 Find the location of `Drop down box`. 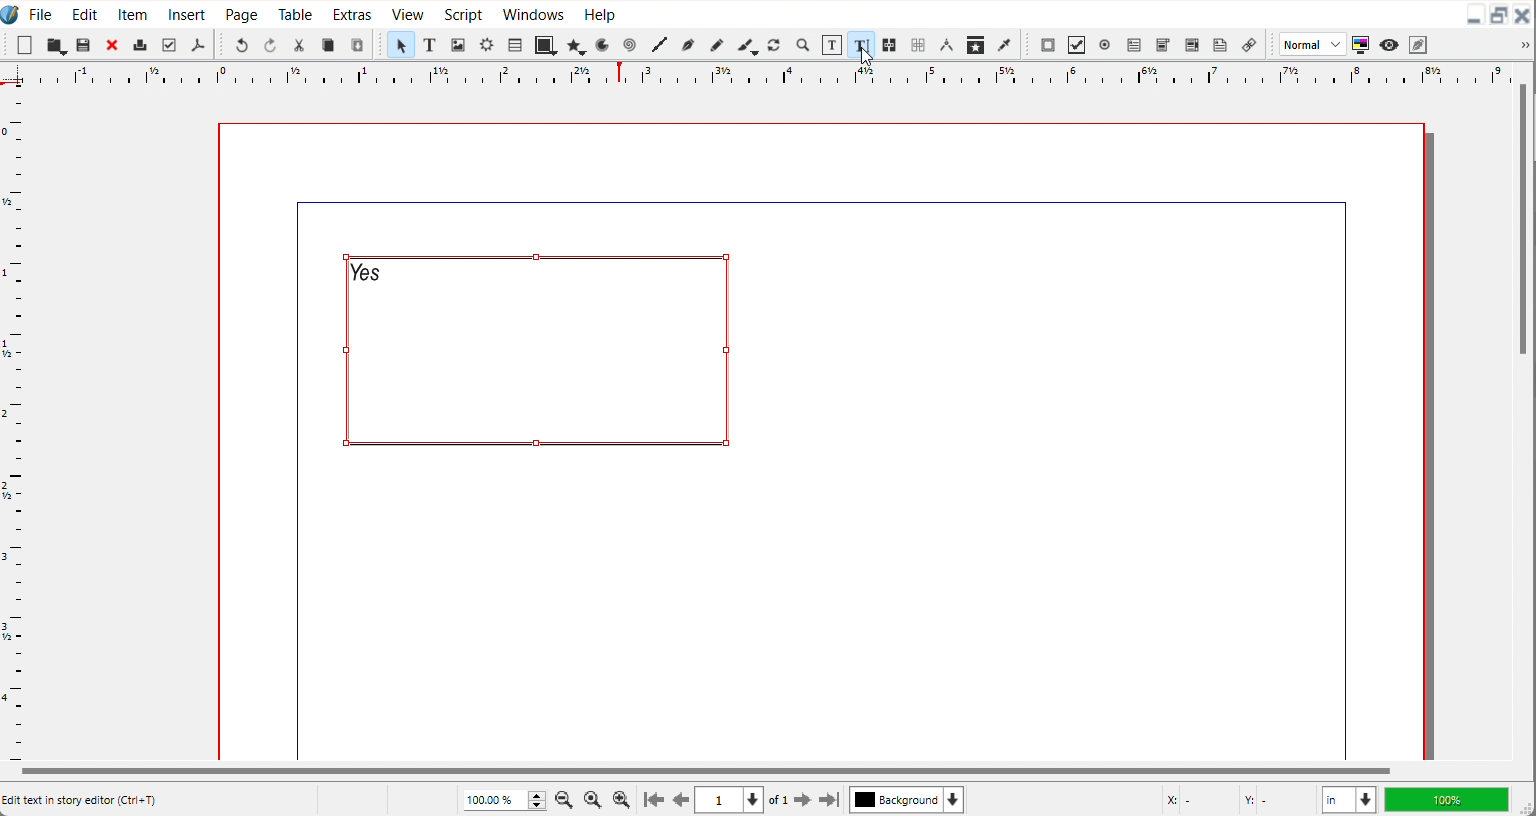

Drop down box is located at coordinates (1522, 45).